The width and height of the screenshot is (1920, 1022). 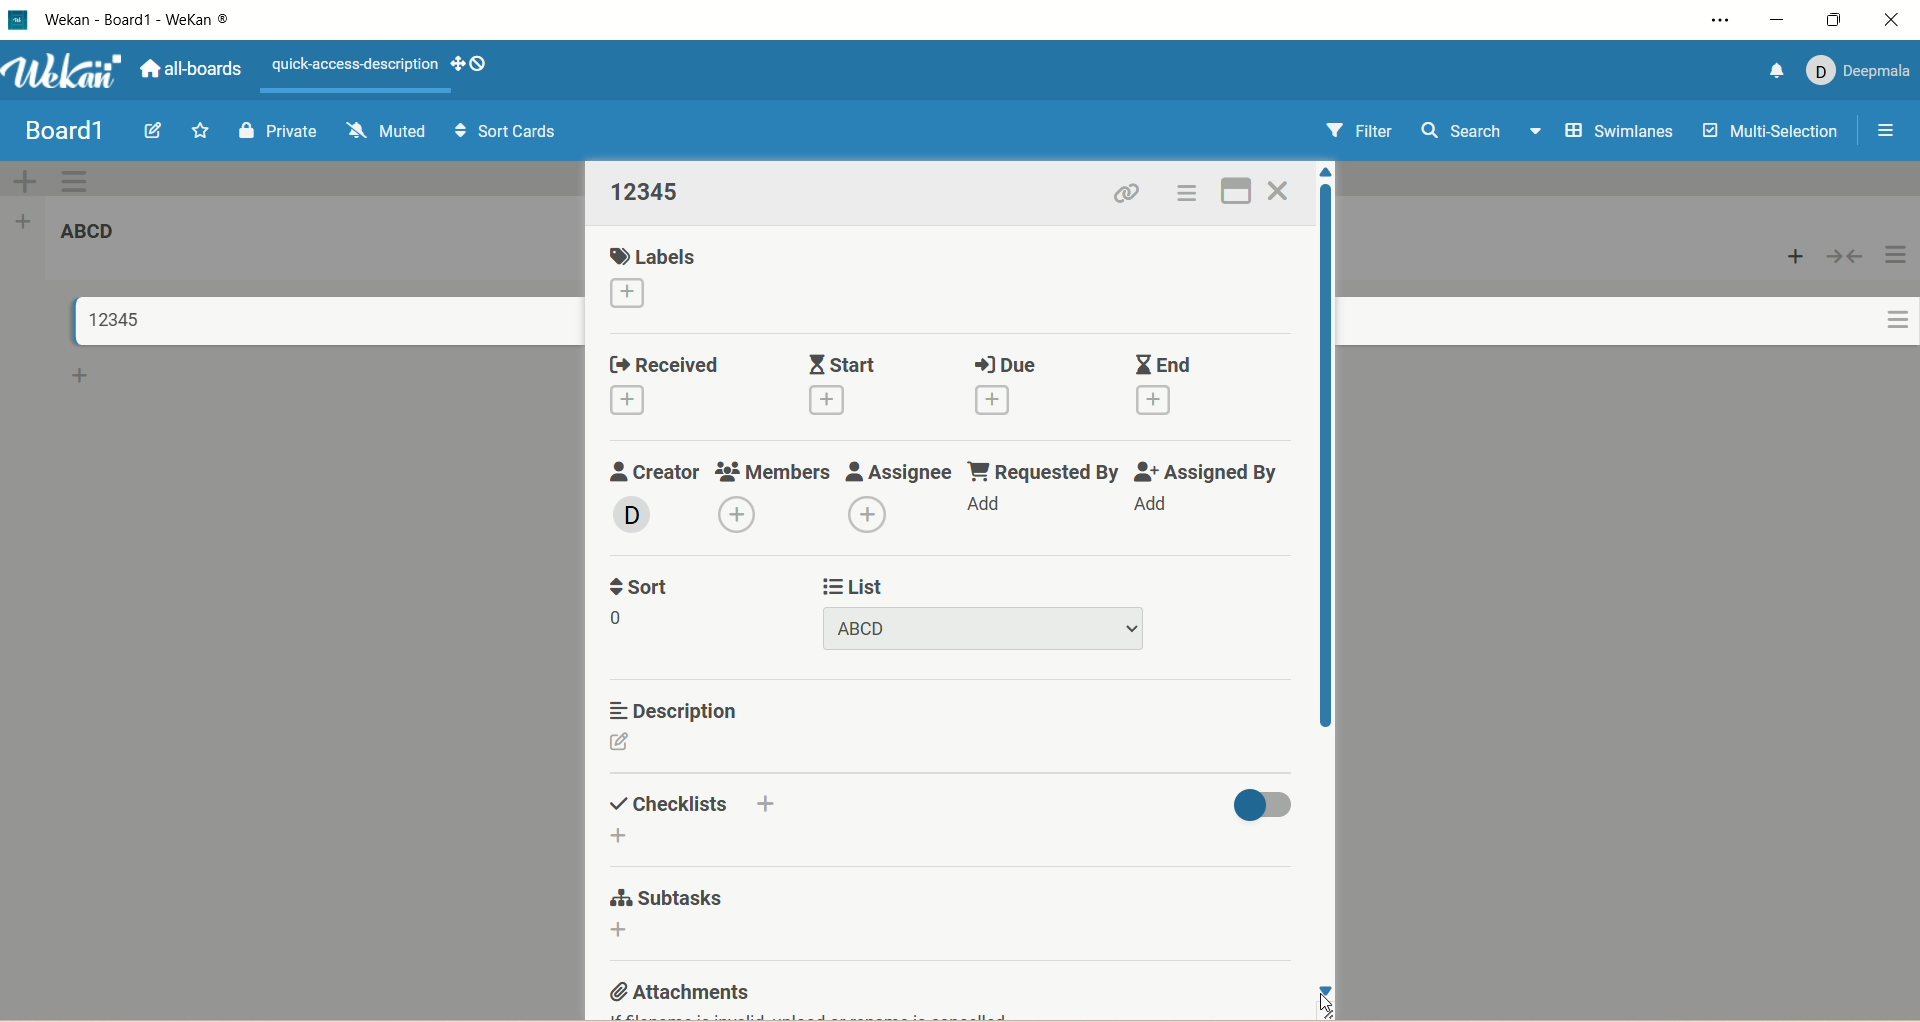 What do you see at coordinates (1858, 66) in the screenshot?
I see `account` at bounding box center [1858, 66].